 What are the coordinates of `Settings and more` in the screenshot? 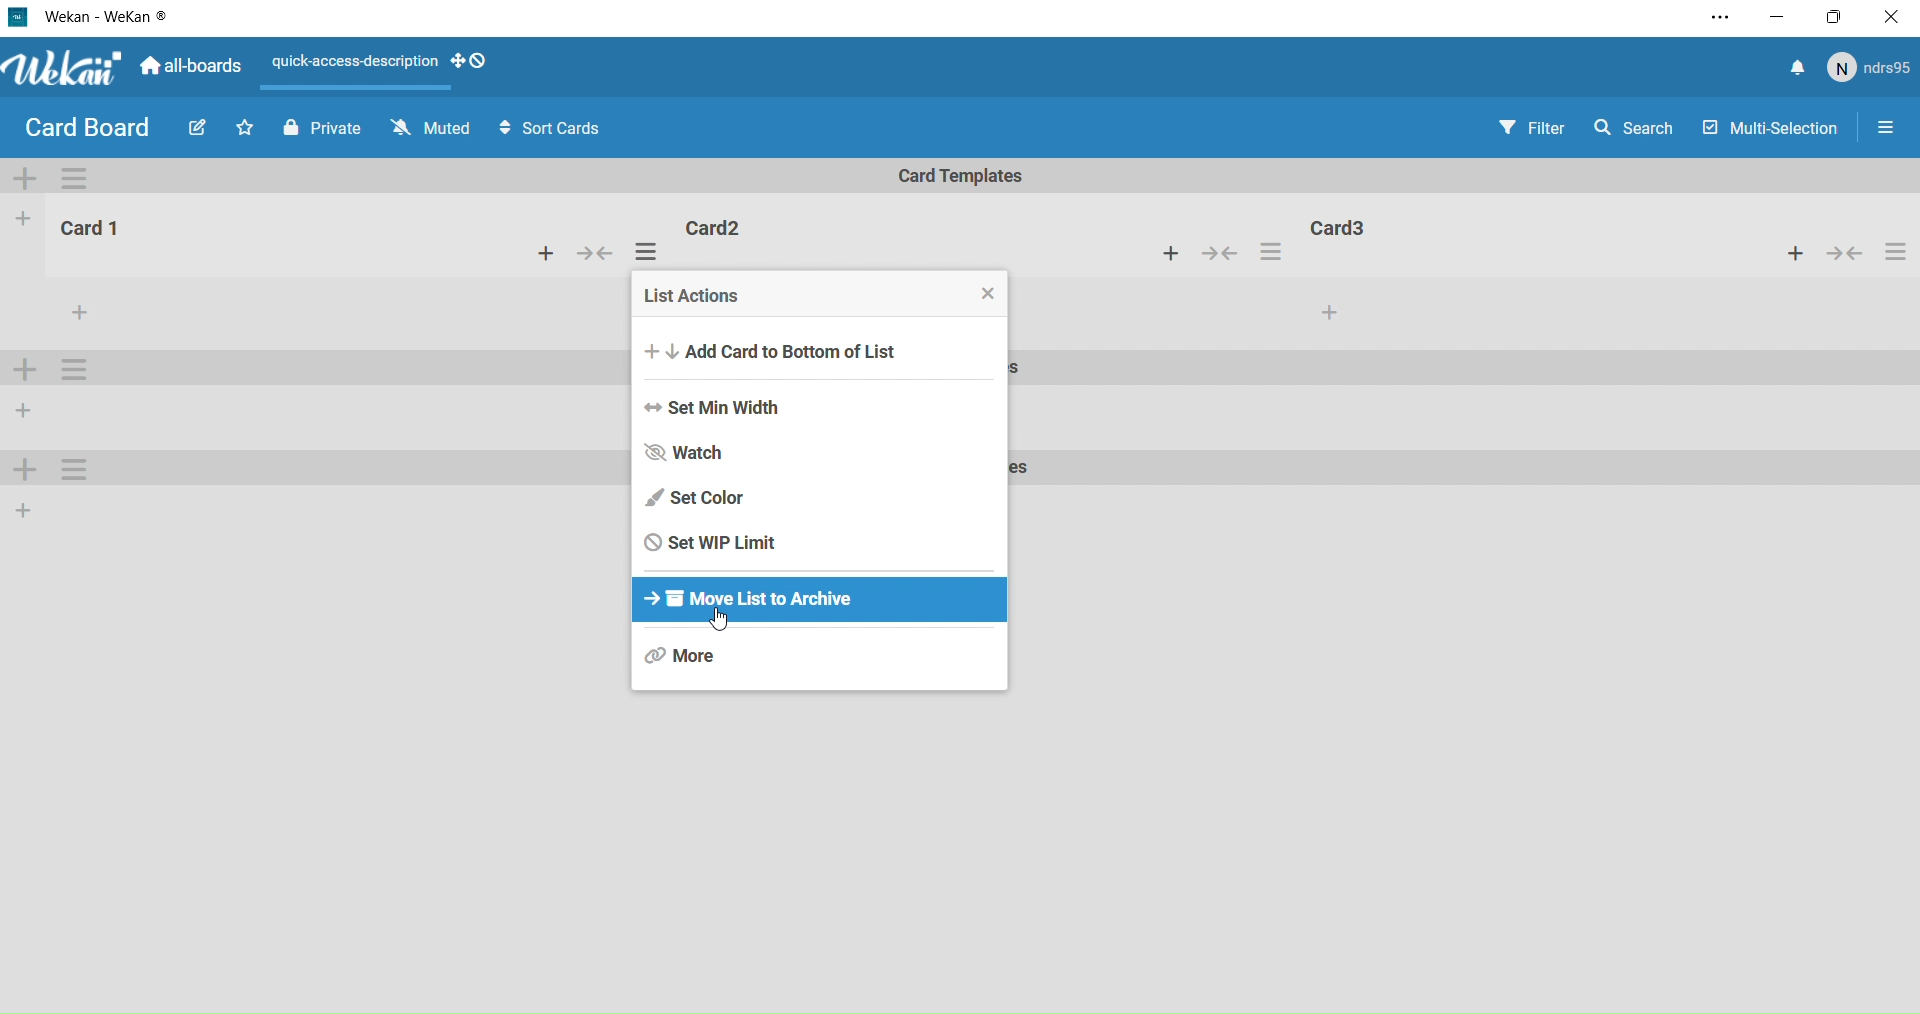 It's located at (1717, 21).